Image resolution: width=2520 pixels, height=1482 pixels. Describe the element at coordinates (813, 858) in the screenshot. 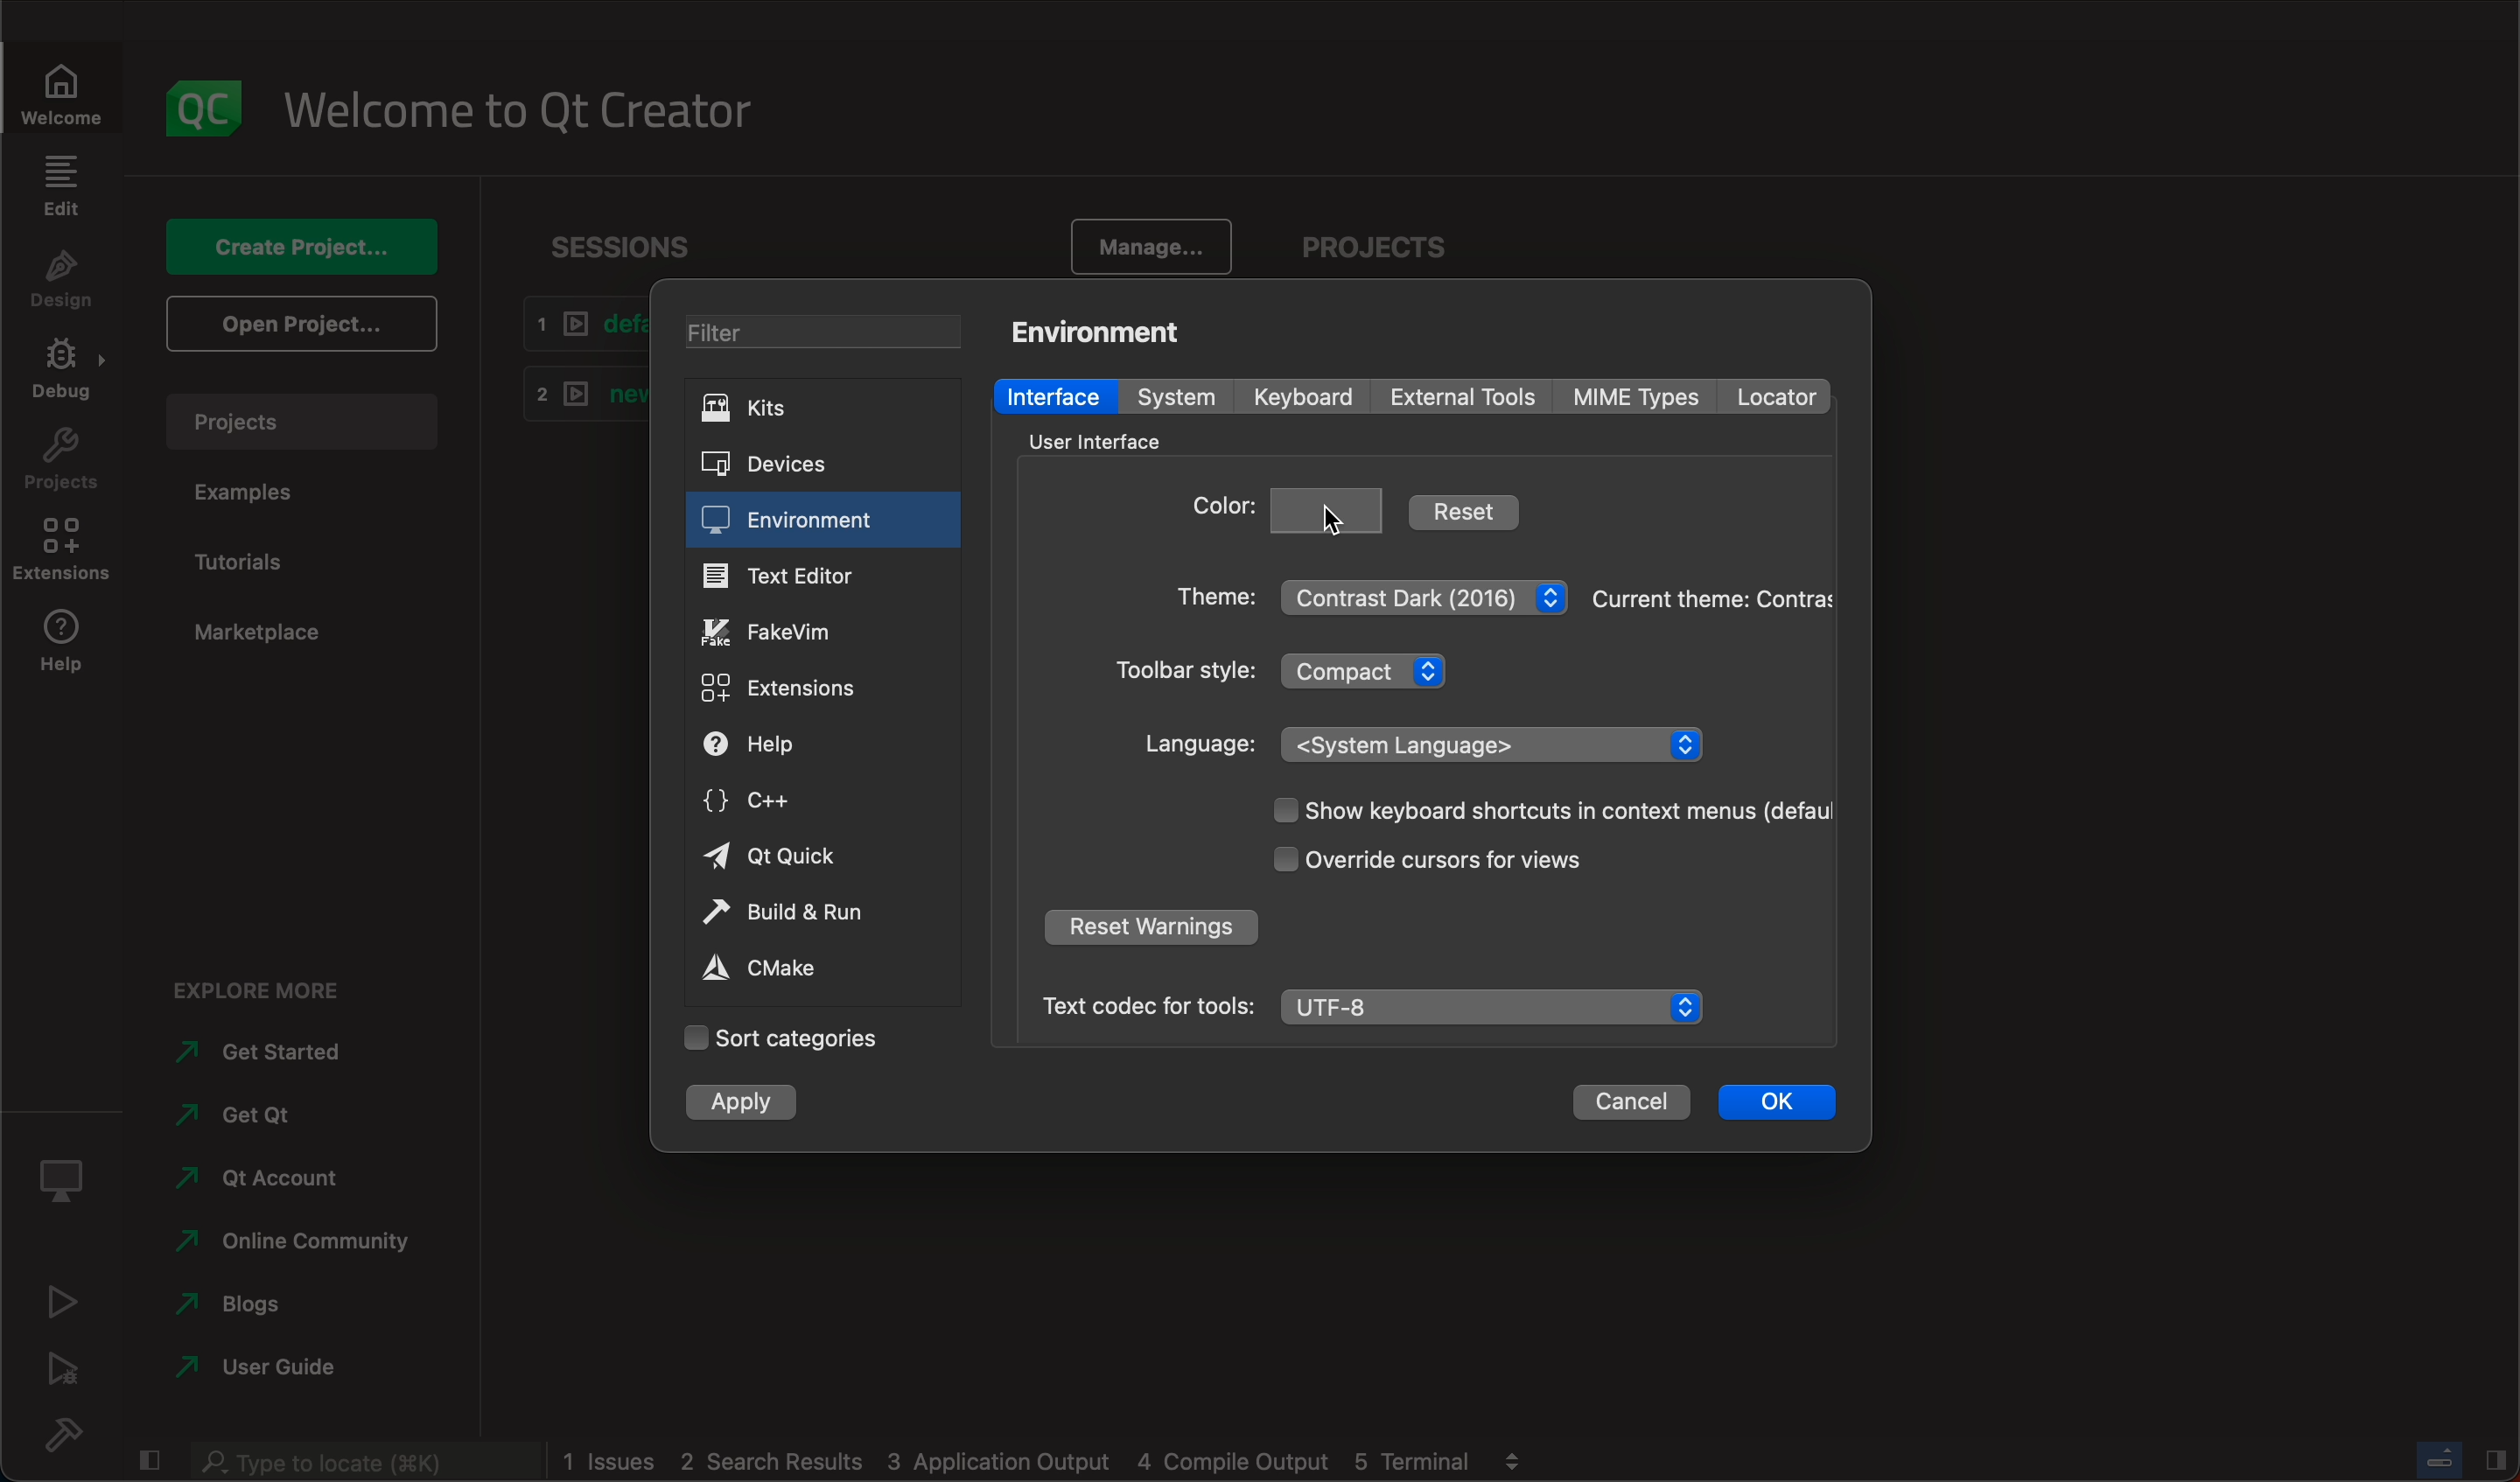

I see `qt` at that location.